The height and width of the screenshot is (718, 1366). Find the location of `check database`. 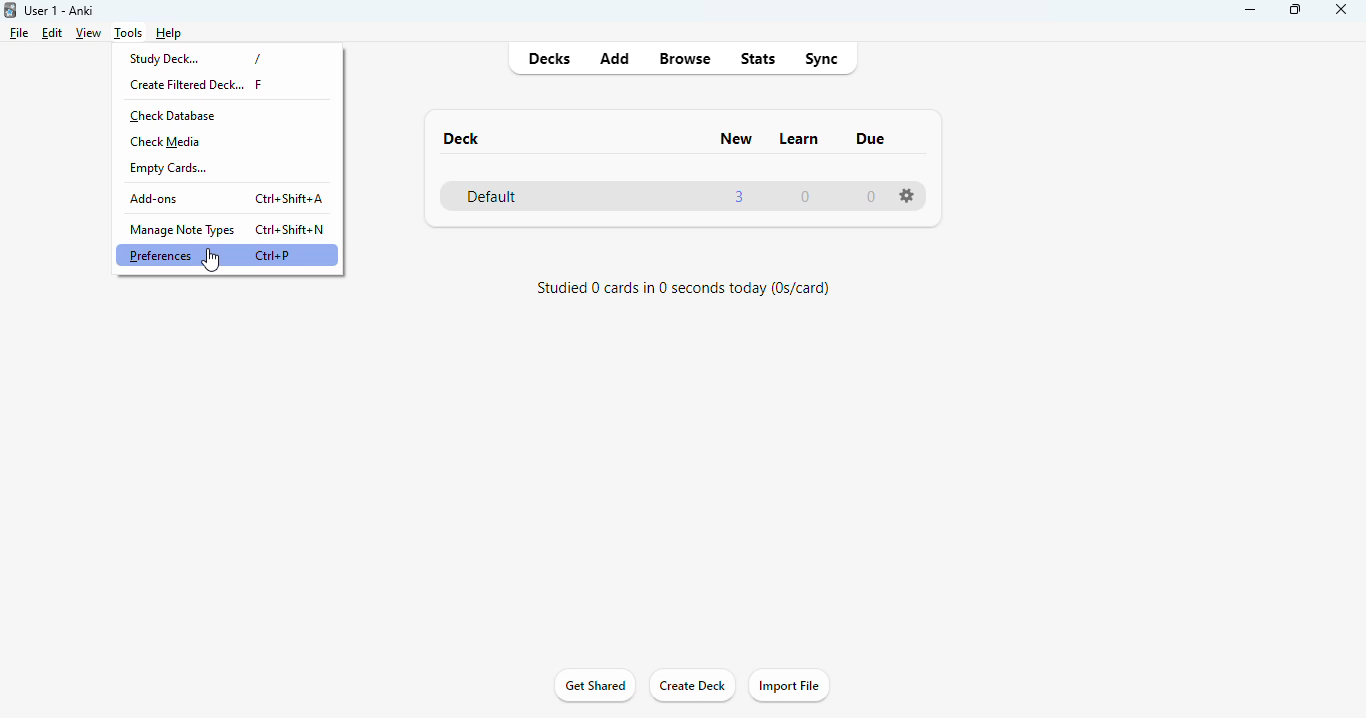

check database is located at coordinates (174, 116).